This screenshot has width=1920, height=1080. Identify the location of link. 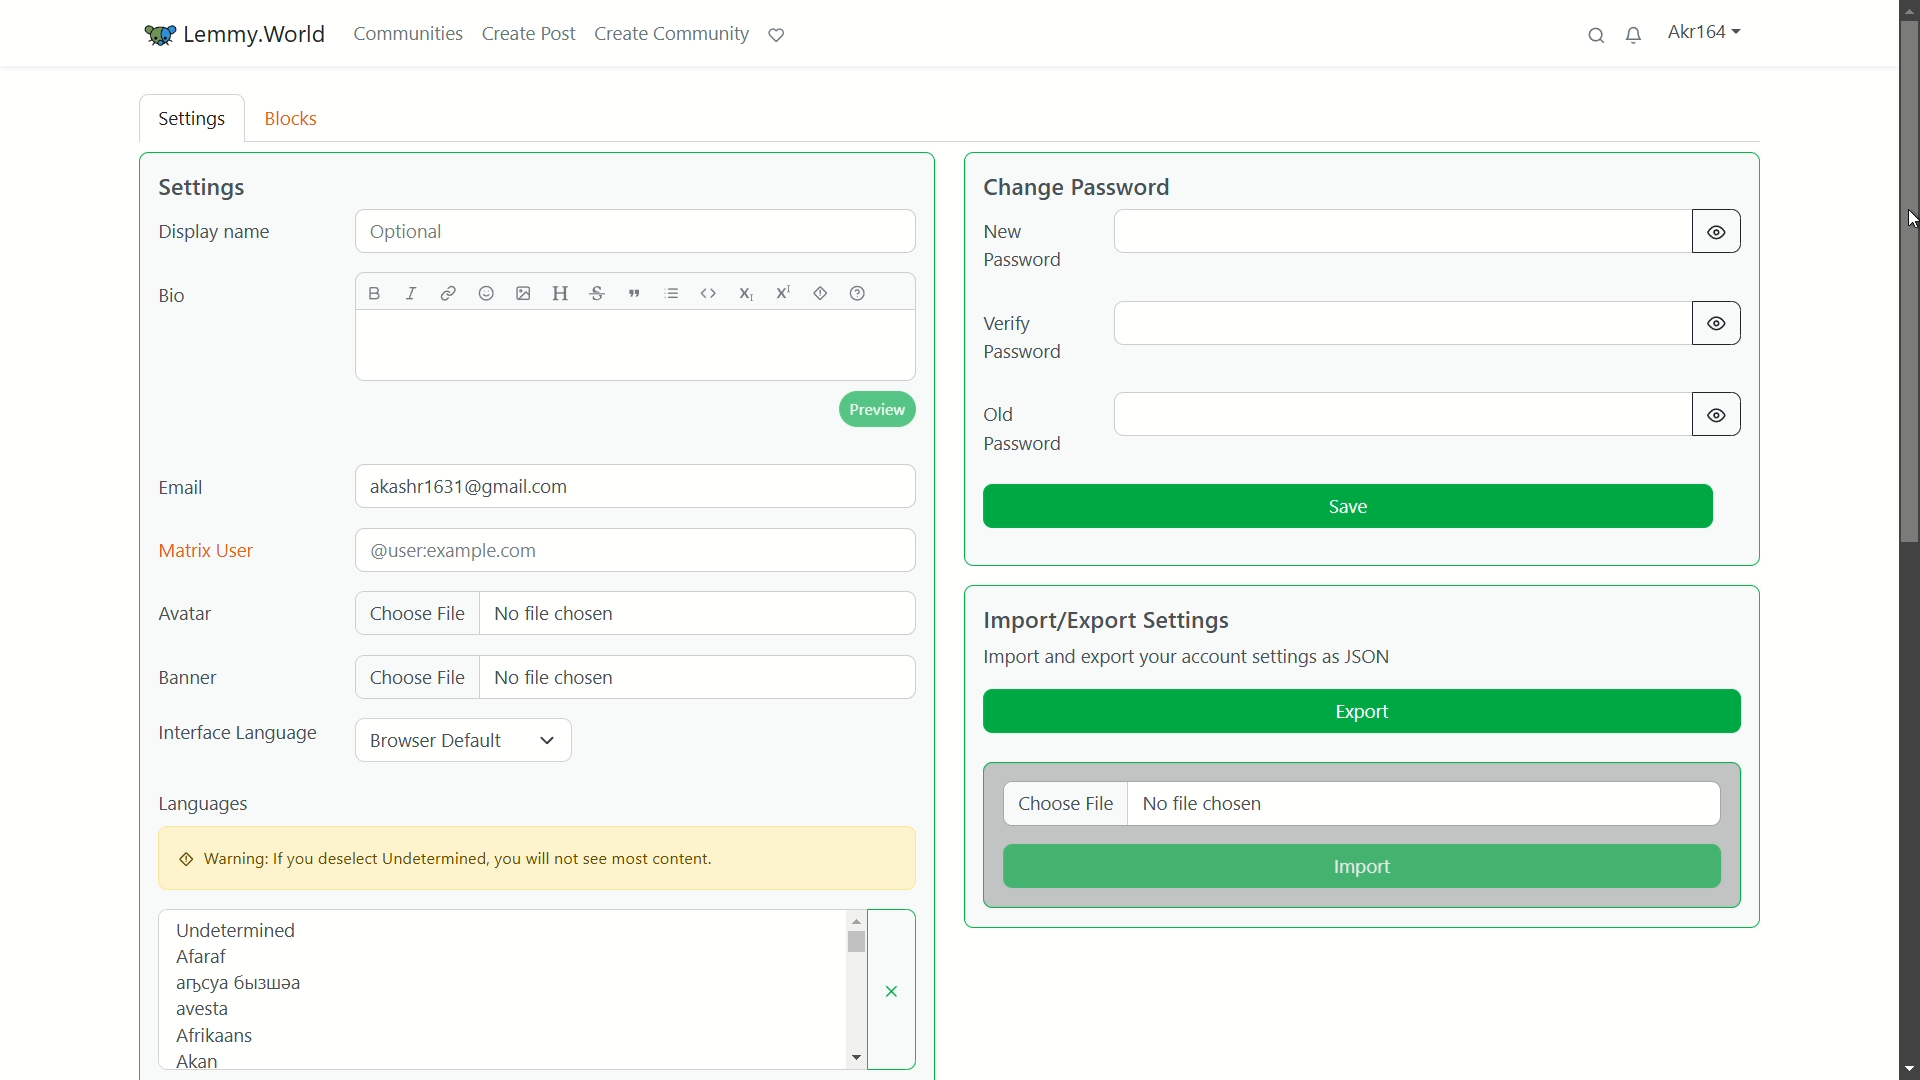
(454, 293).